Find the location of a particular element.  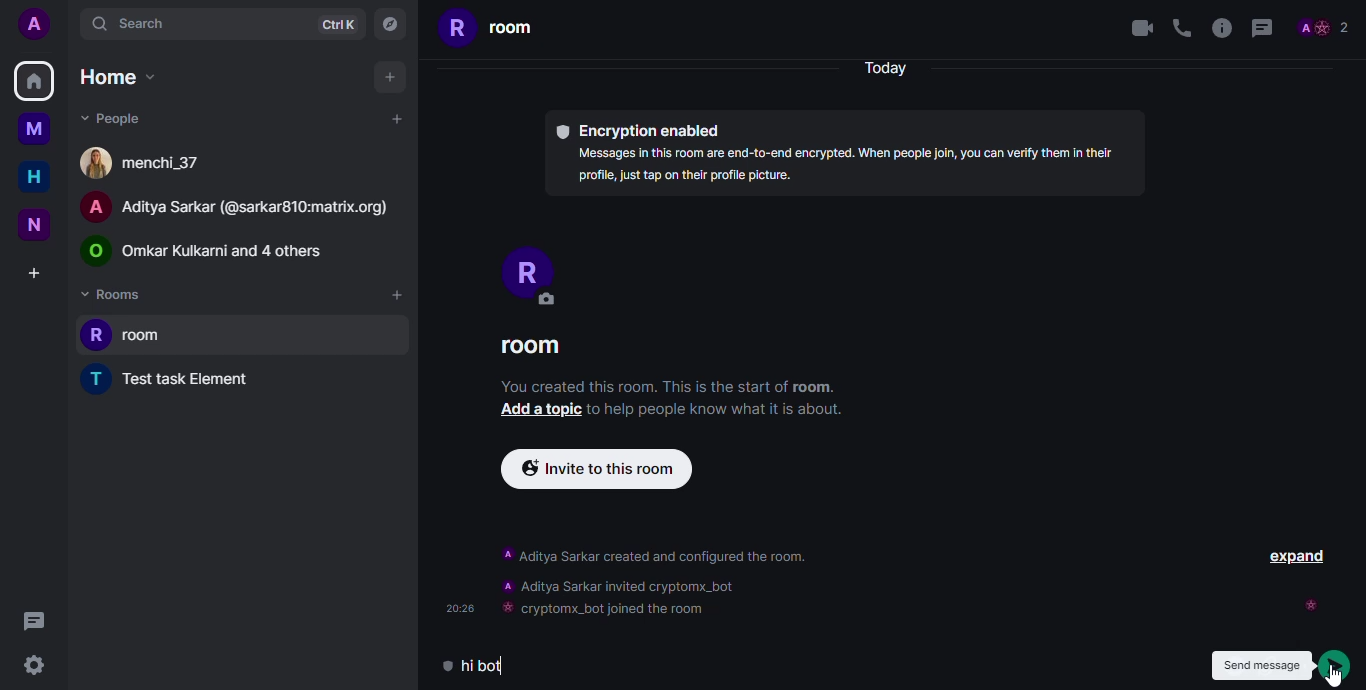

You created this room. This is the start of room.
Add a topic to help people know what it is about. is located at coordinates (675, 401).